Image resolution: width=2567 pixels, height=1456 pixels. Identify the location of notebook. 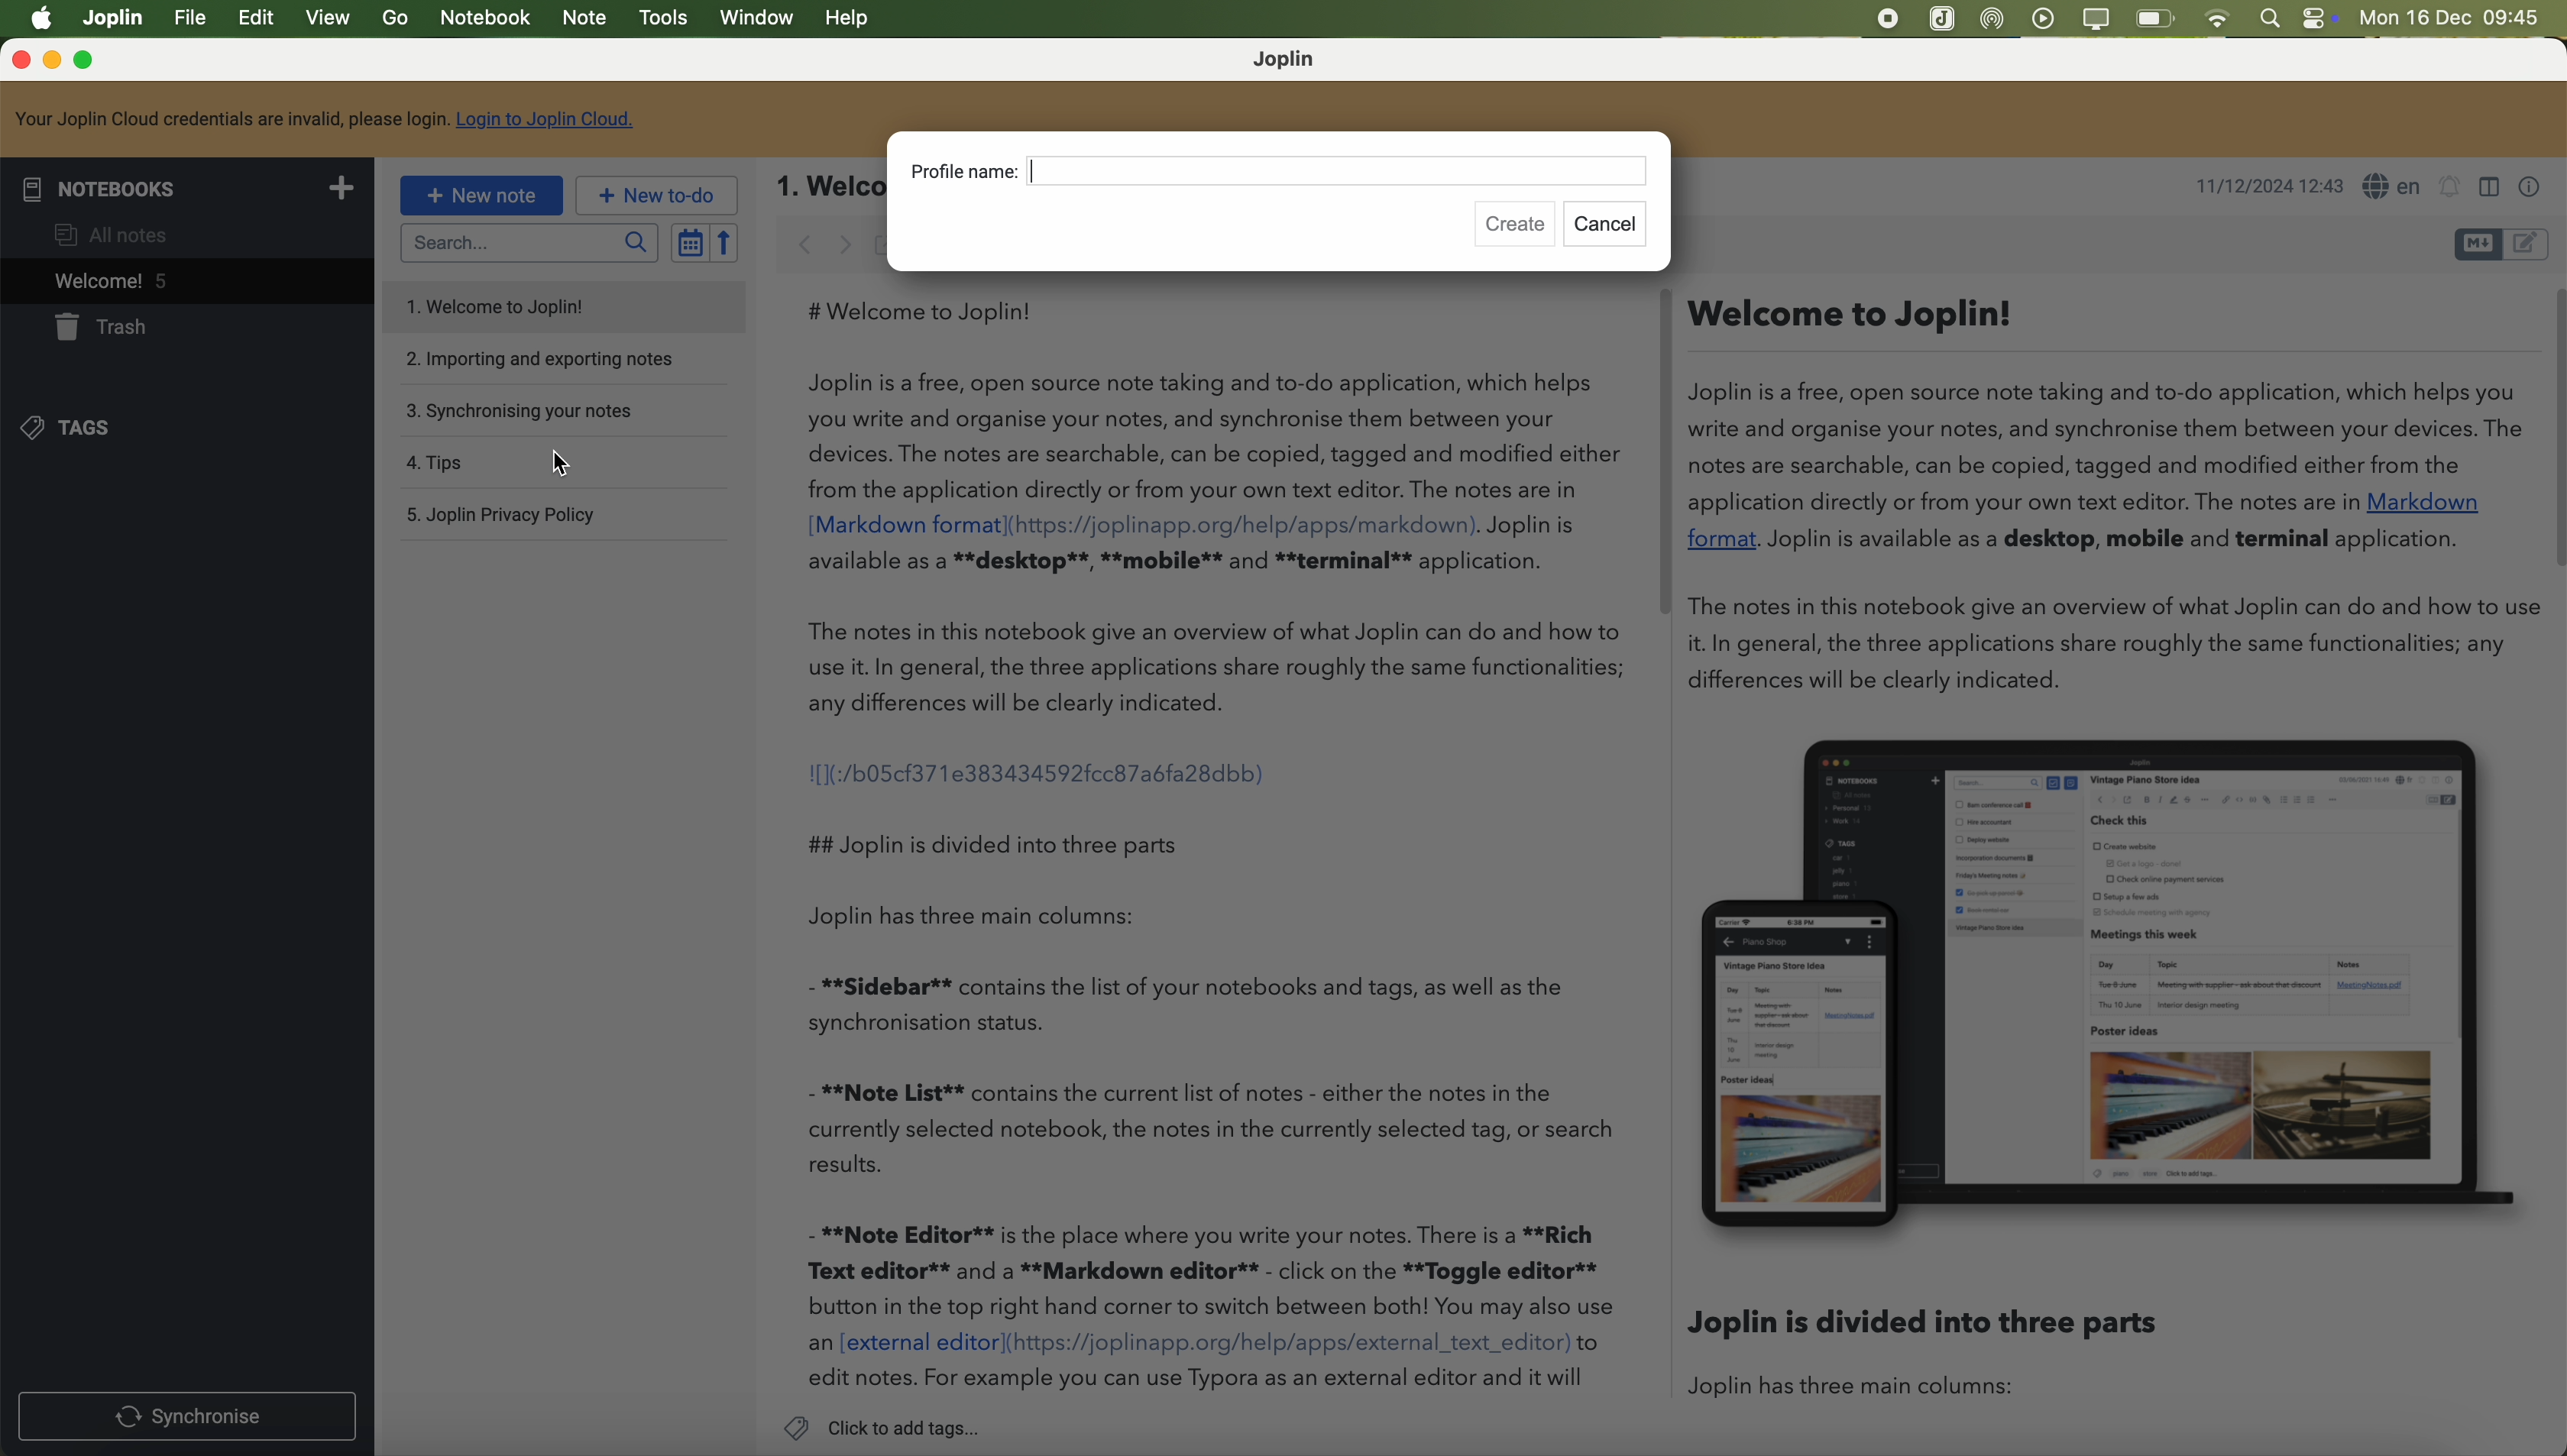
(484, 19).